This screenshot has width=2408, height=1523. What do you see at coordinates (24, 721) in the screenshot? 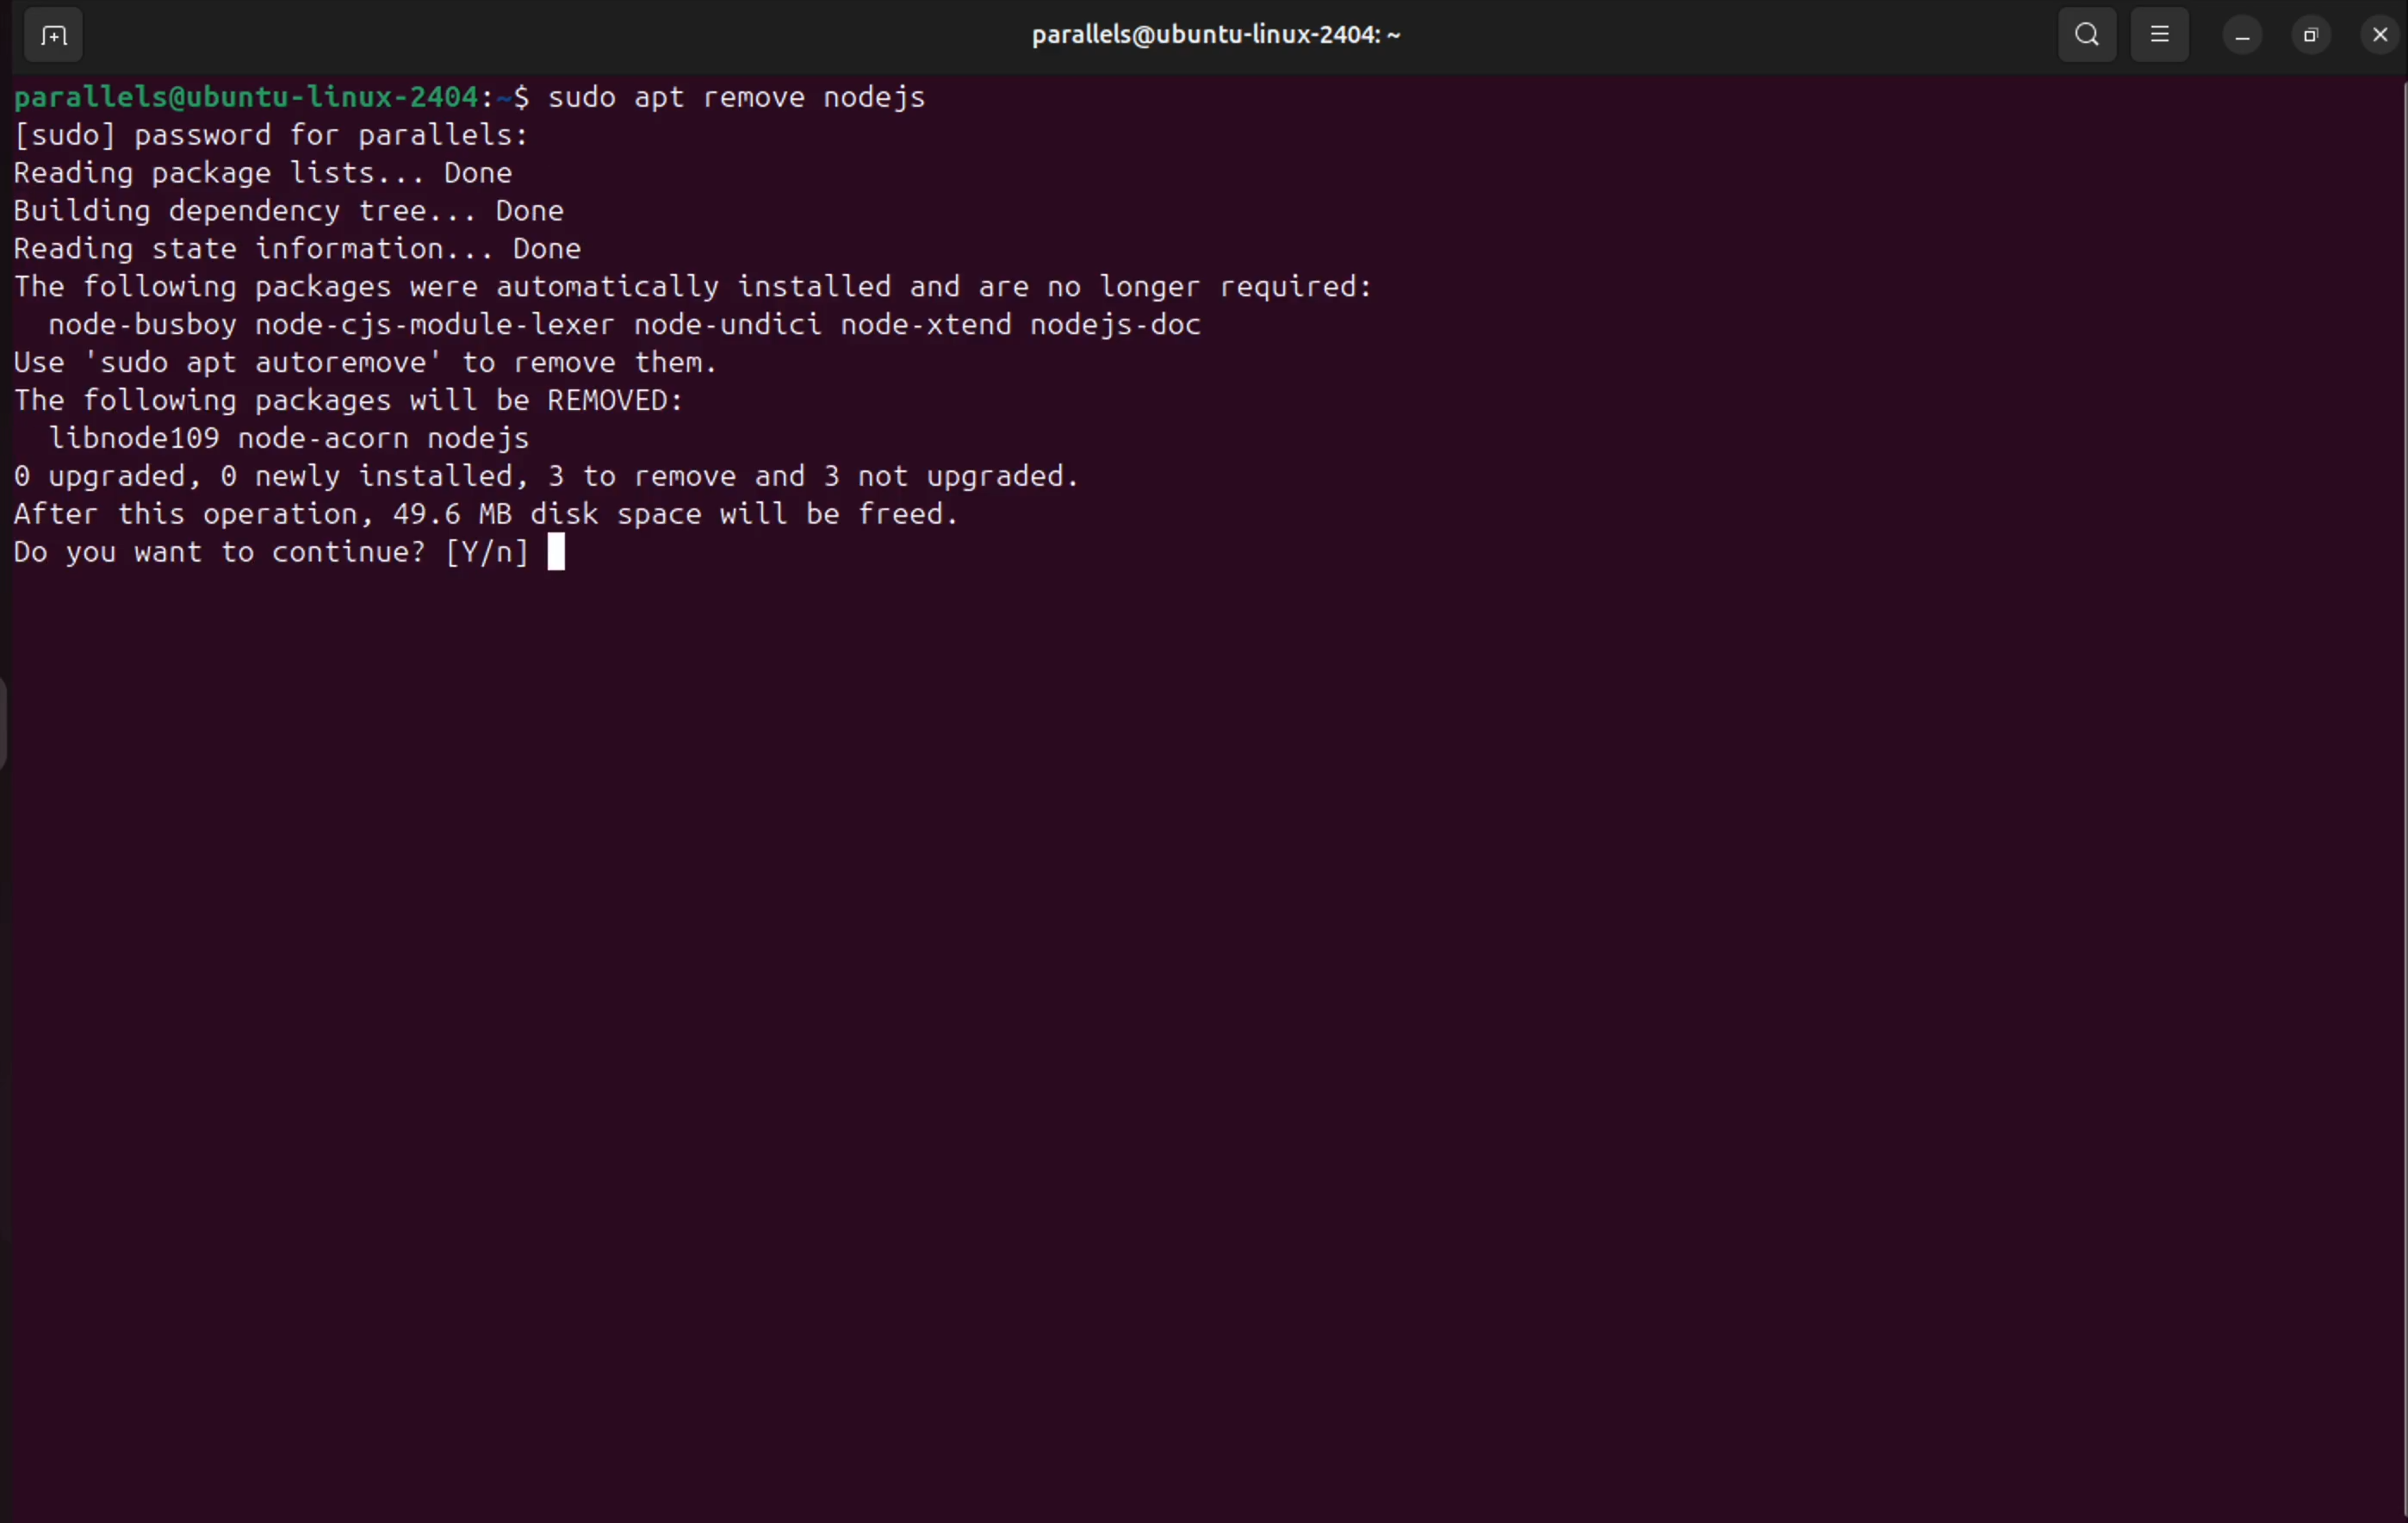
I see `Toggle button` at bounding box center [24, 721].